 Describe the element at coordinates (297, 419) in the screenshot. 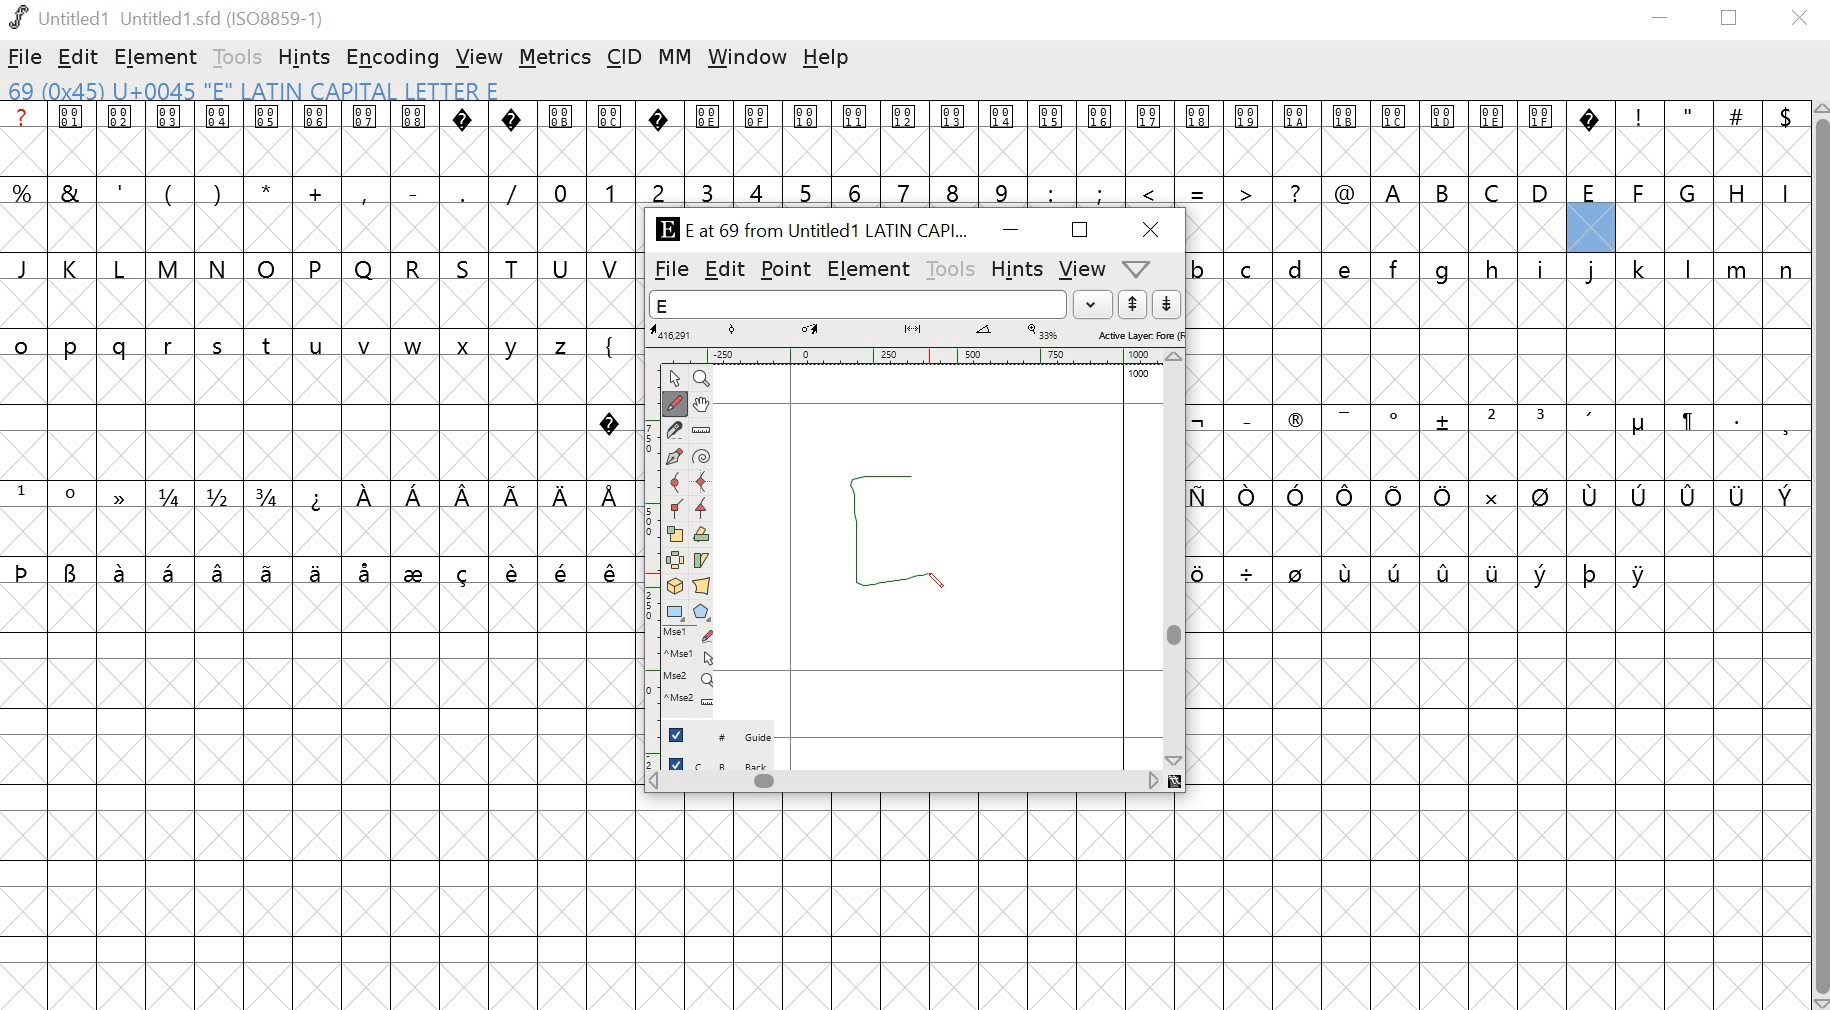

I see `empty cells` at that location.